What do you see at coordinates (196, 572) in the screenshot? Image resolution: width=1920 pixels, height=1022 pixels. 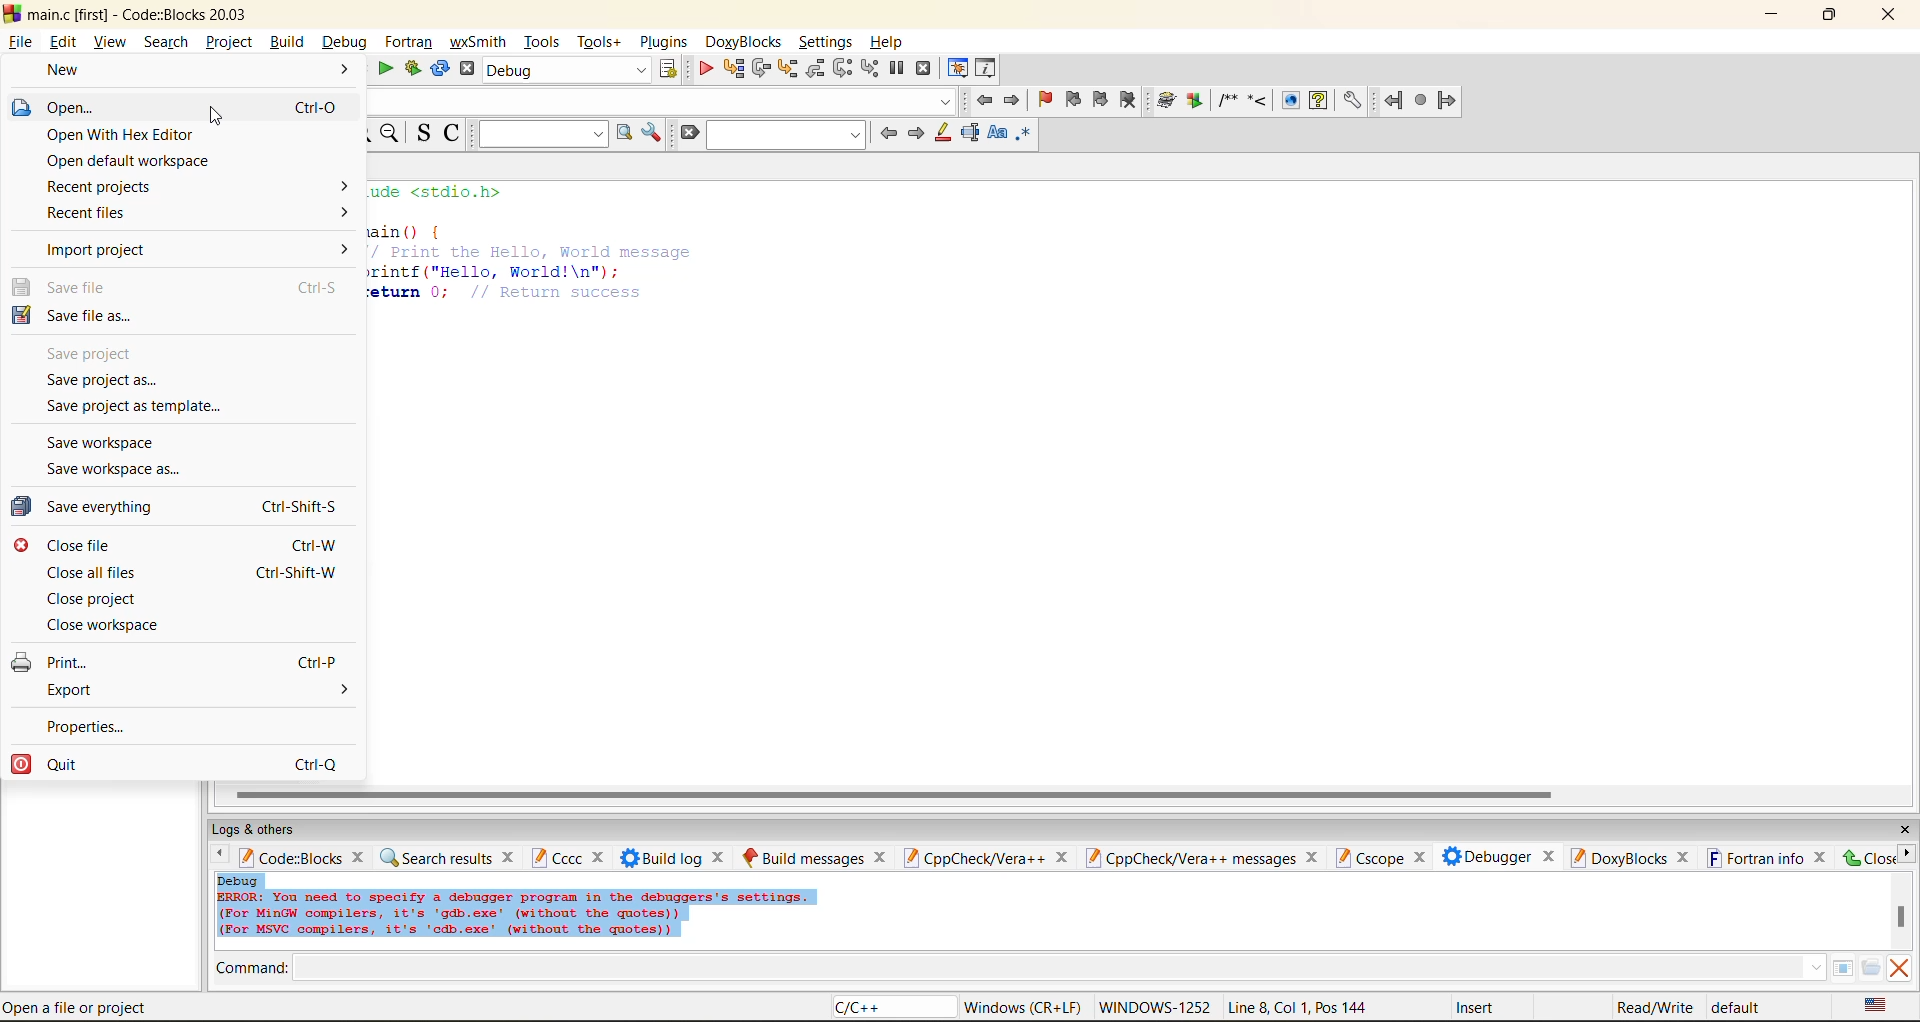 I see `close all files` at bounding box center [196, 572].